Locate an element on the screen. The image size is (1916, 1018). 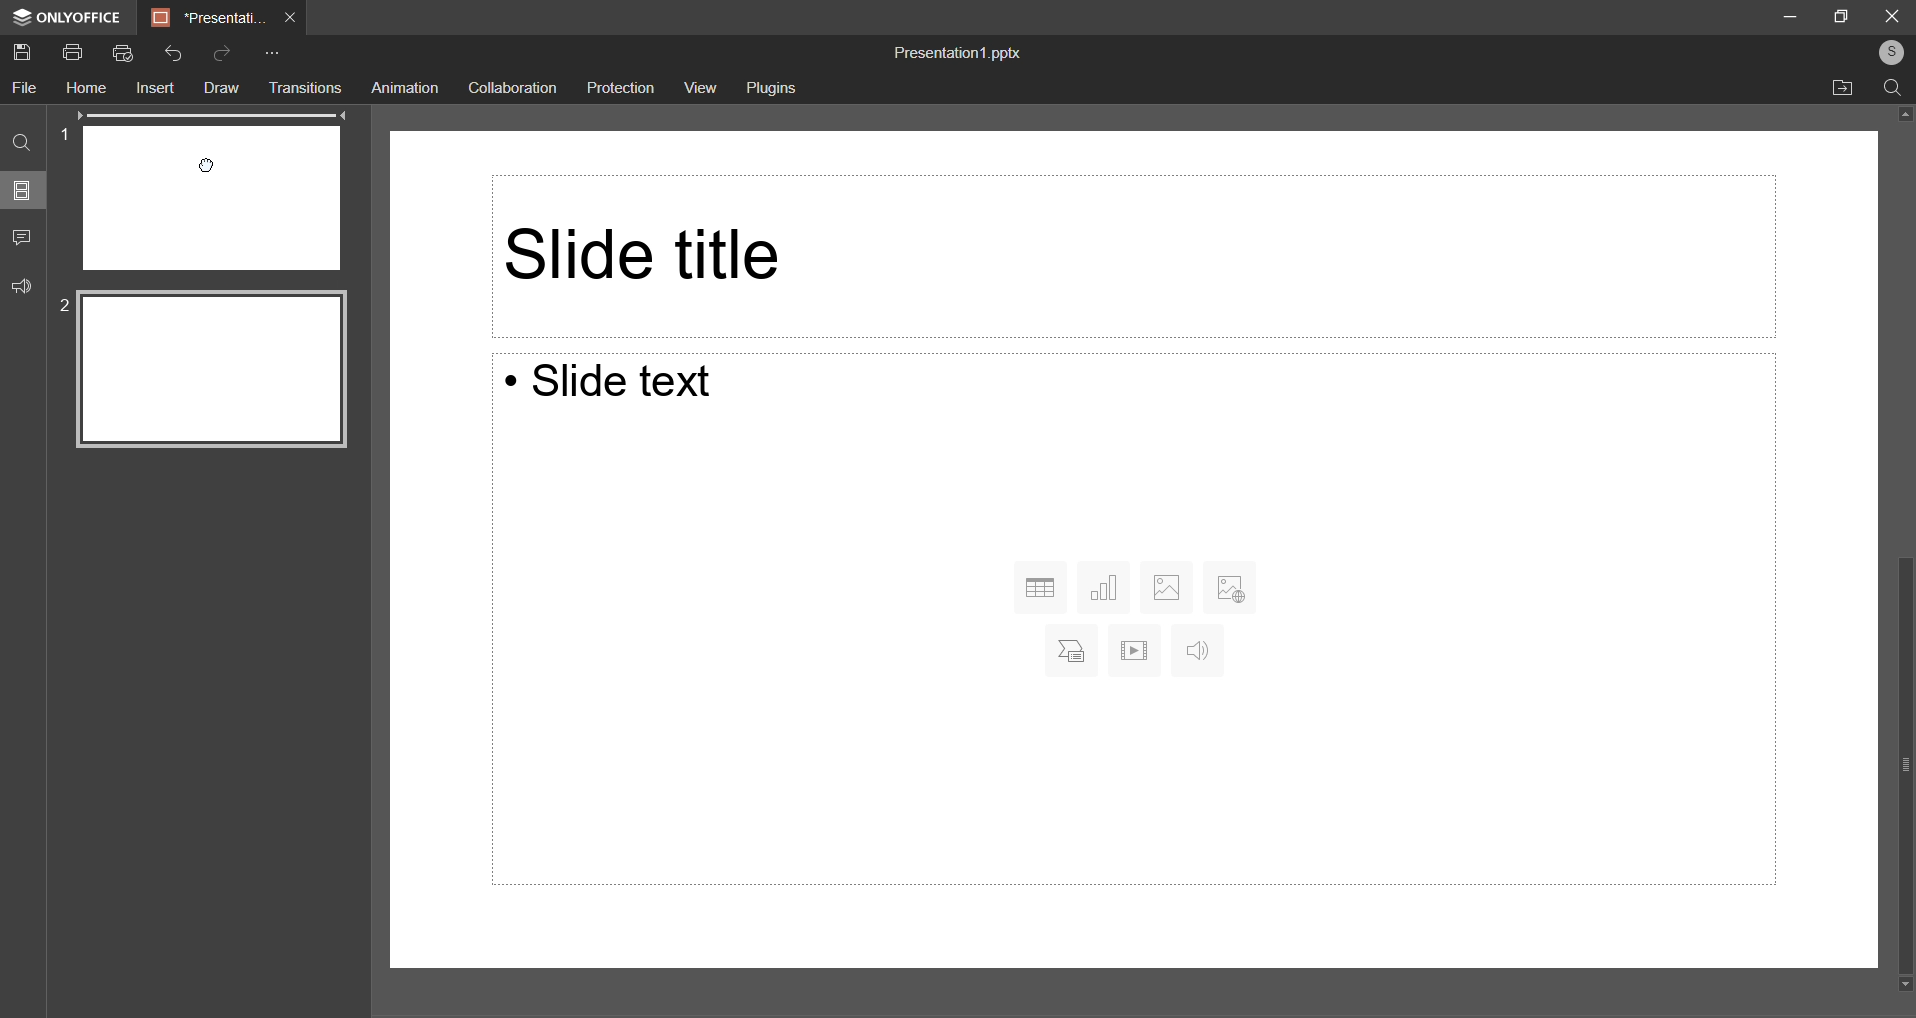
find is located at coordinates (1892, 85).